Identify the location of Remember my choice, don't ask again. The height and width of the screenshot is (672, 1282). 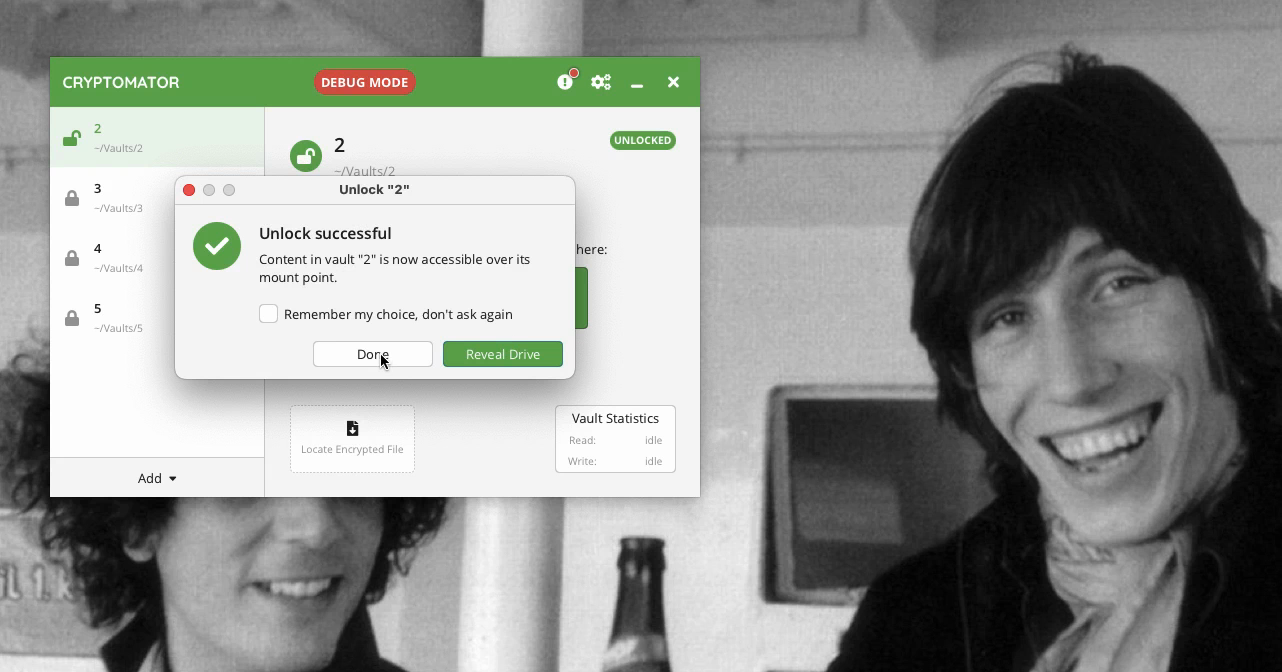
(387, 316).